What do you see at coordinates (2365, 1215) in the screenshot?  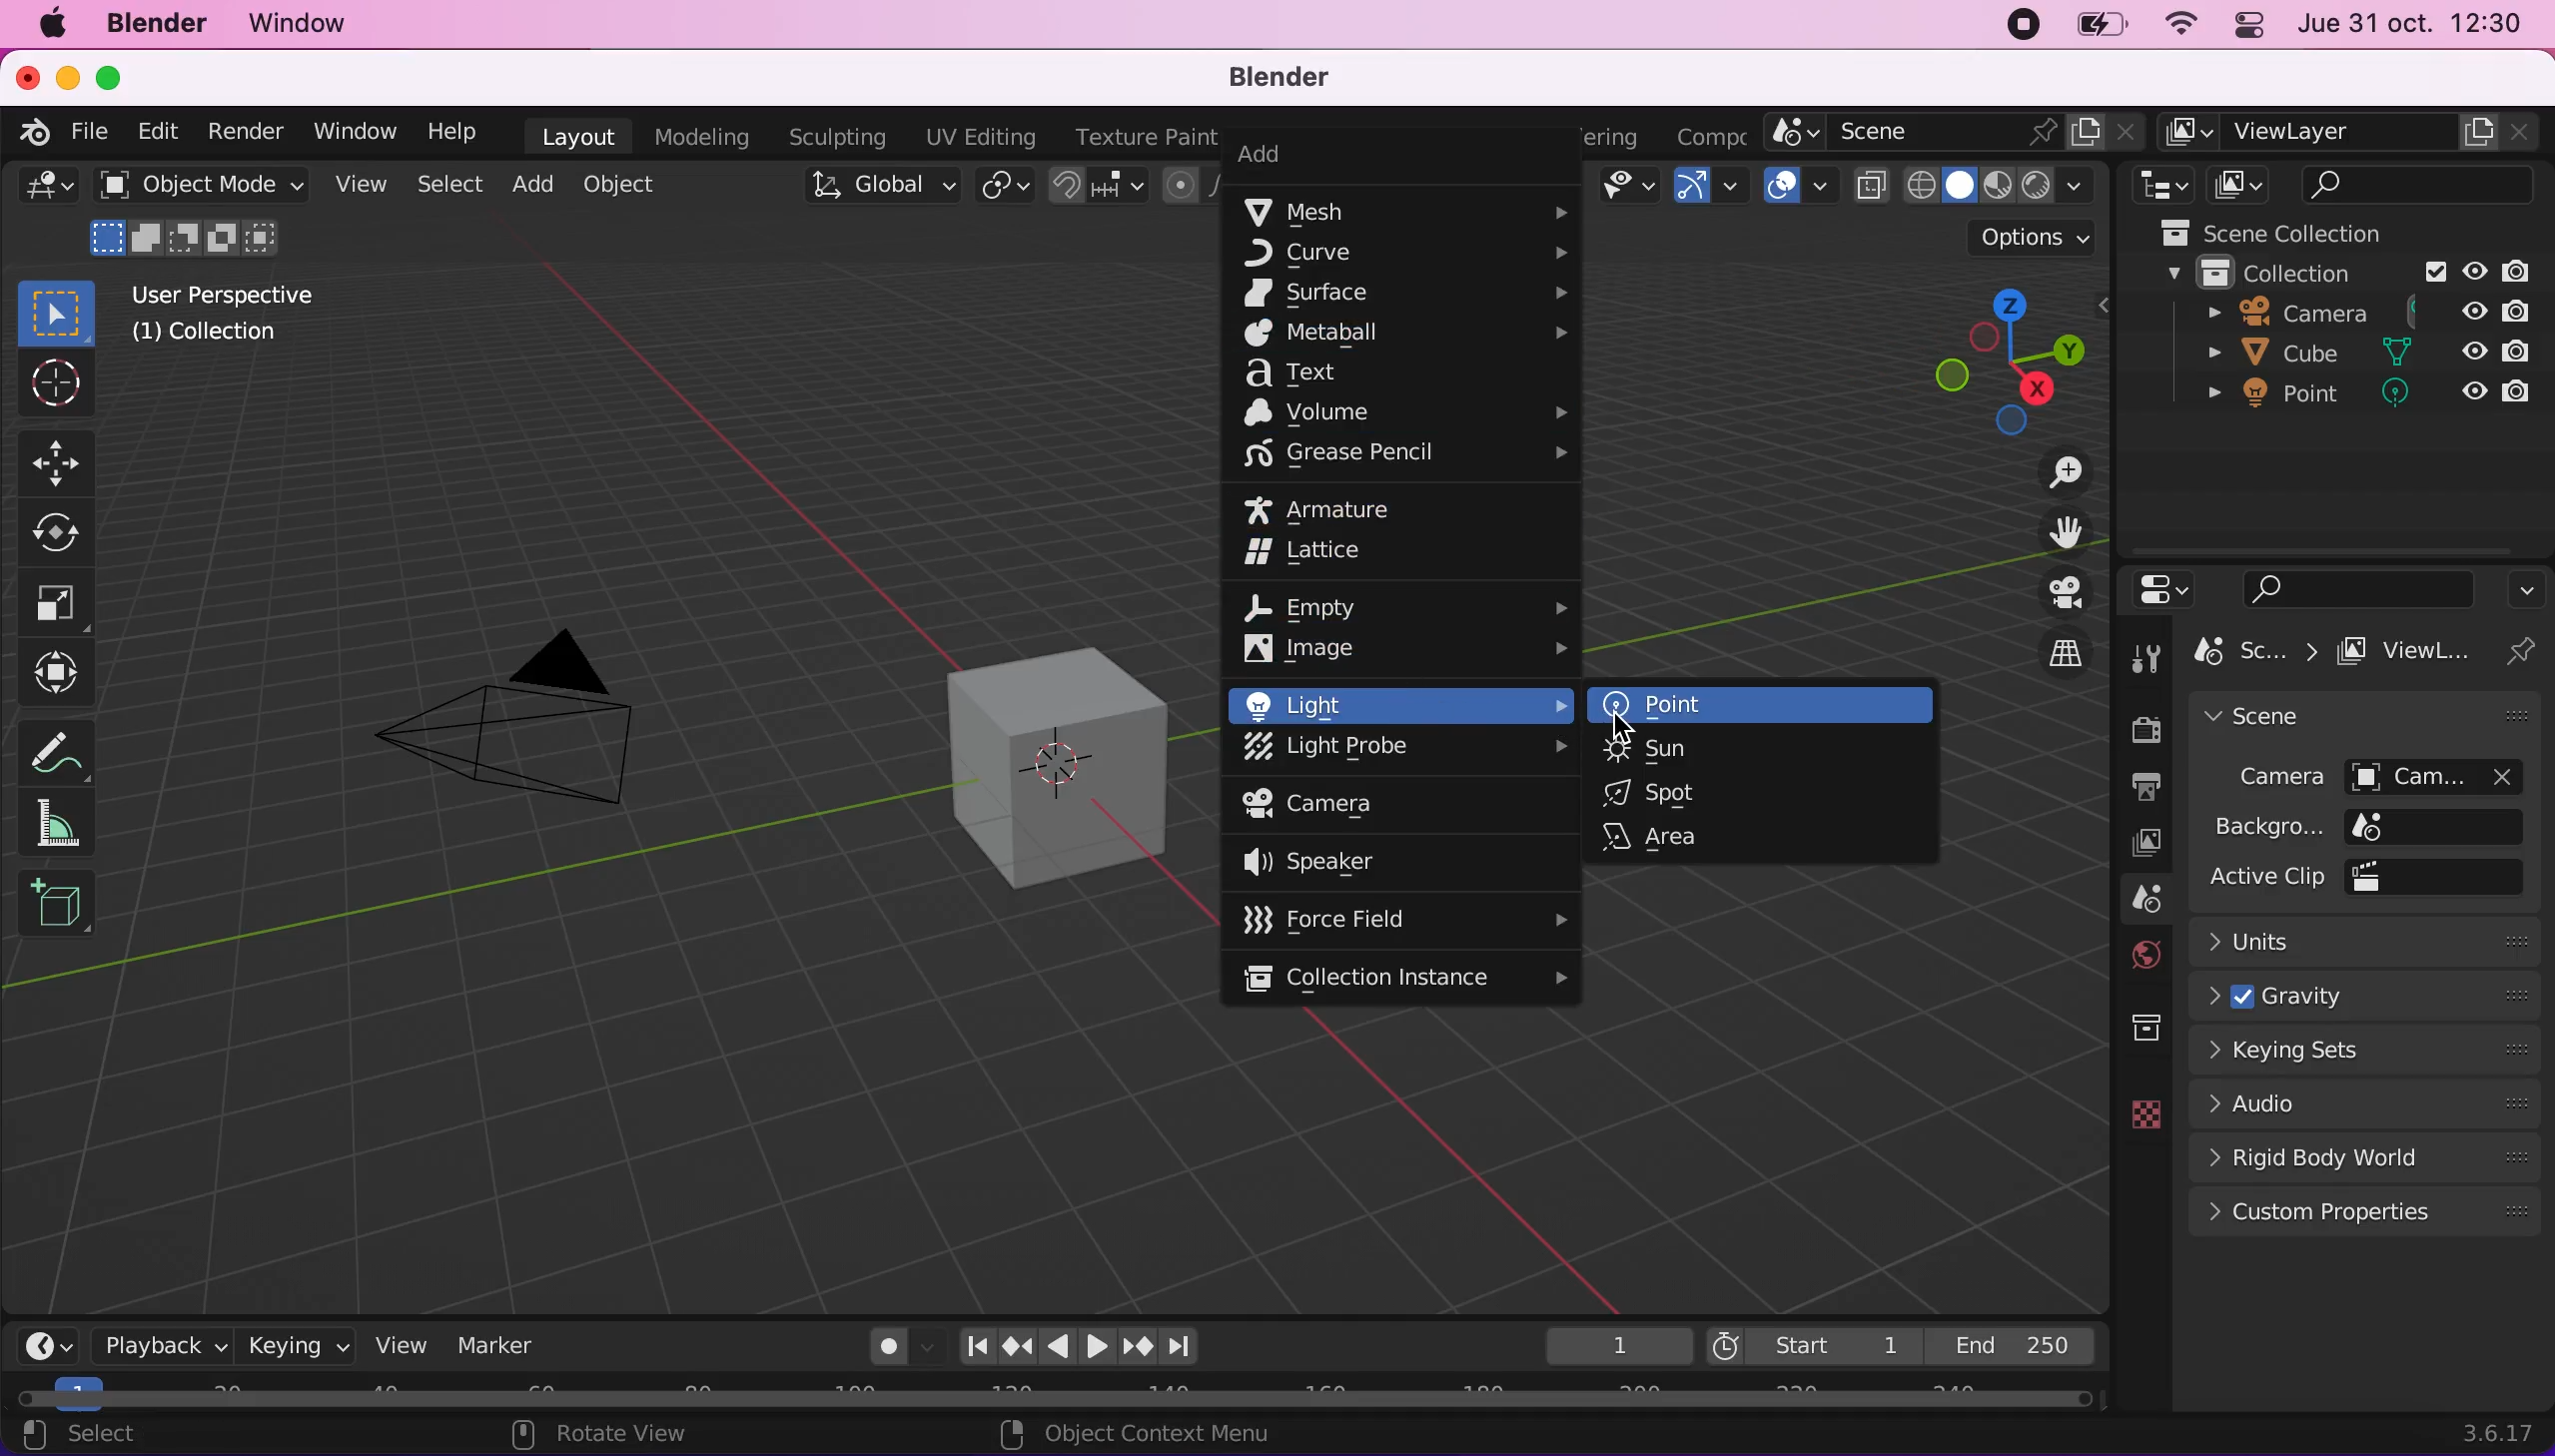 I see `custom properties` at bounding box center [2365, 1215].